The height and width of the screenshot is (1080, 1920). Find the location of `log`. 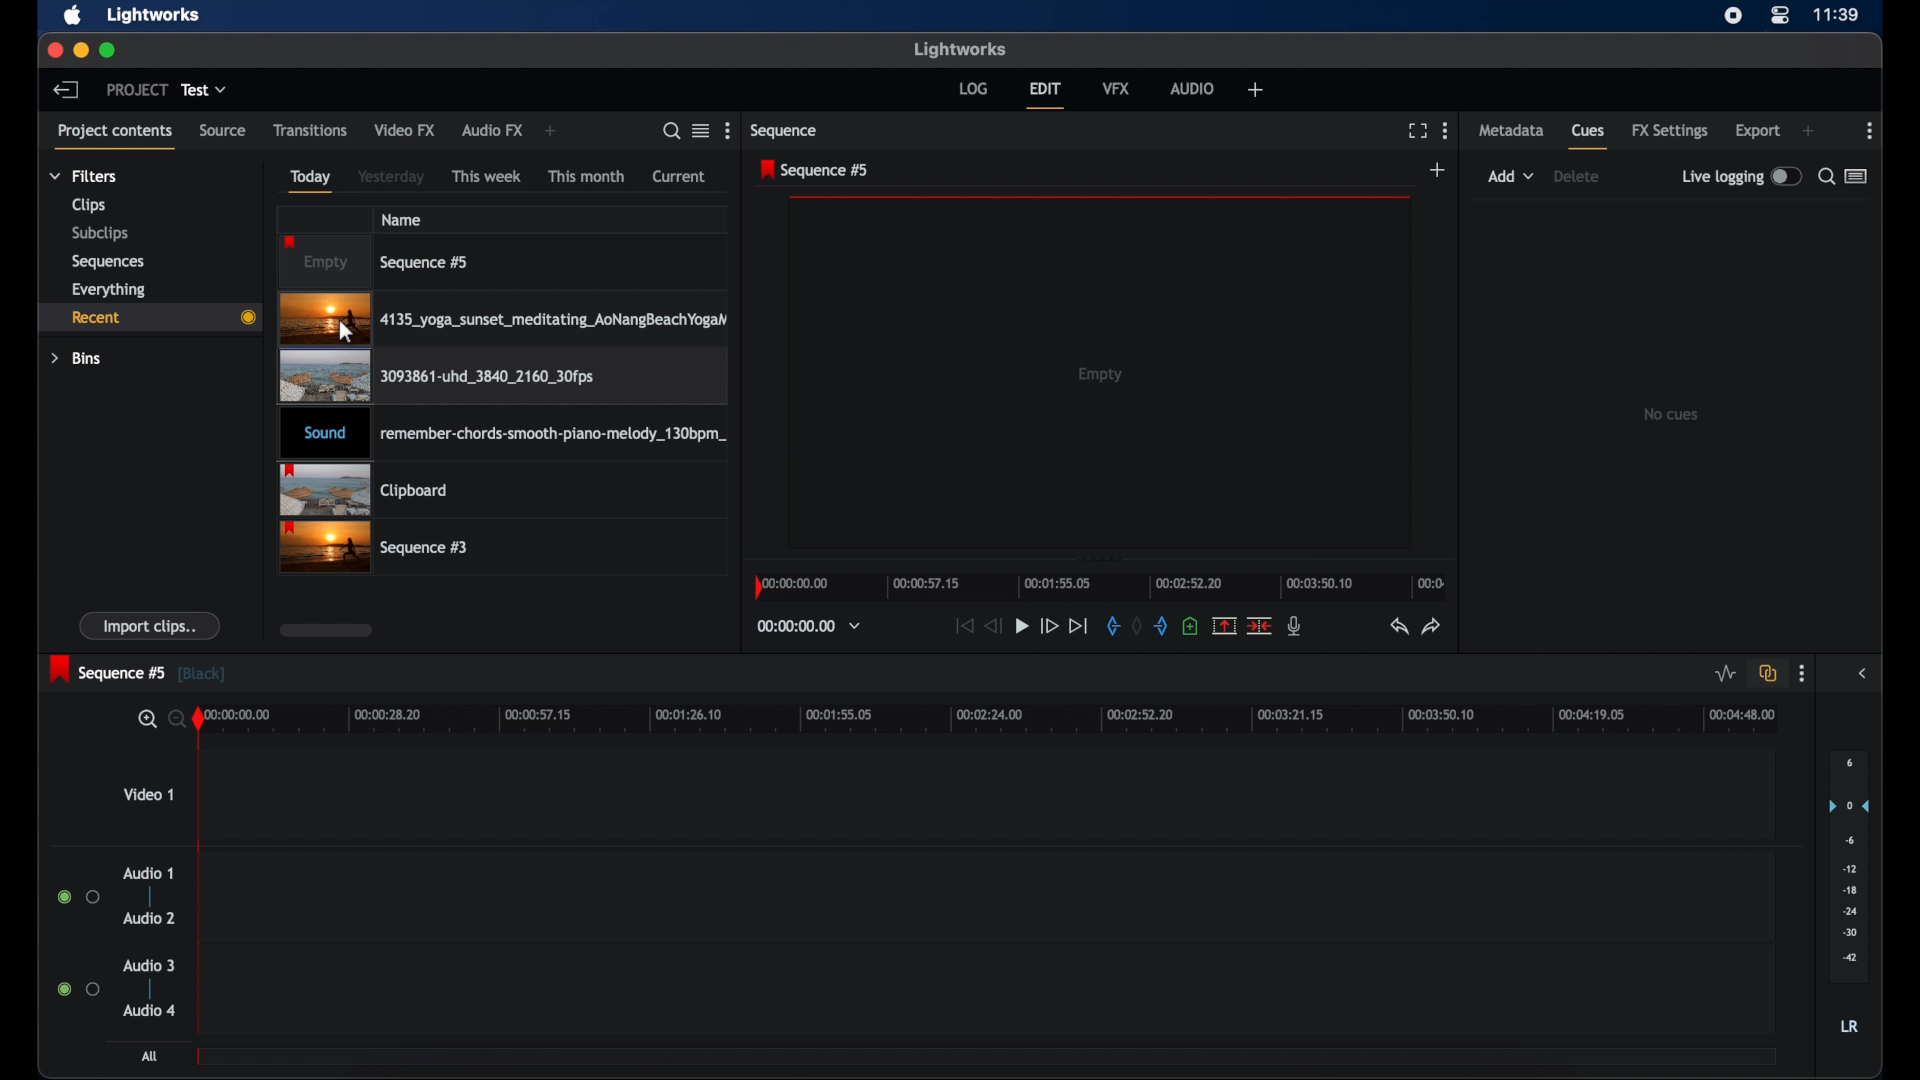

log is located at coordinates (974, 89).